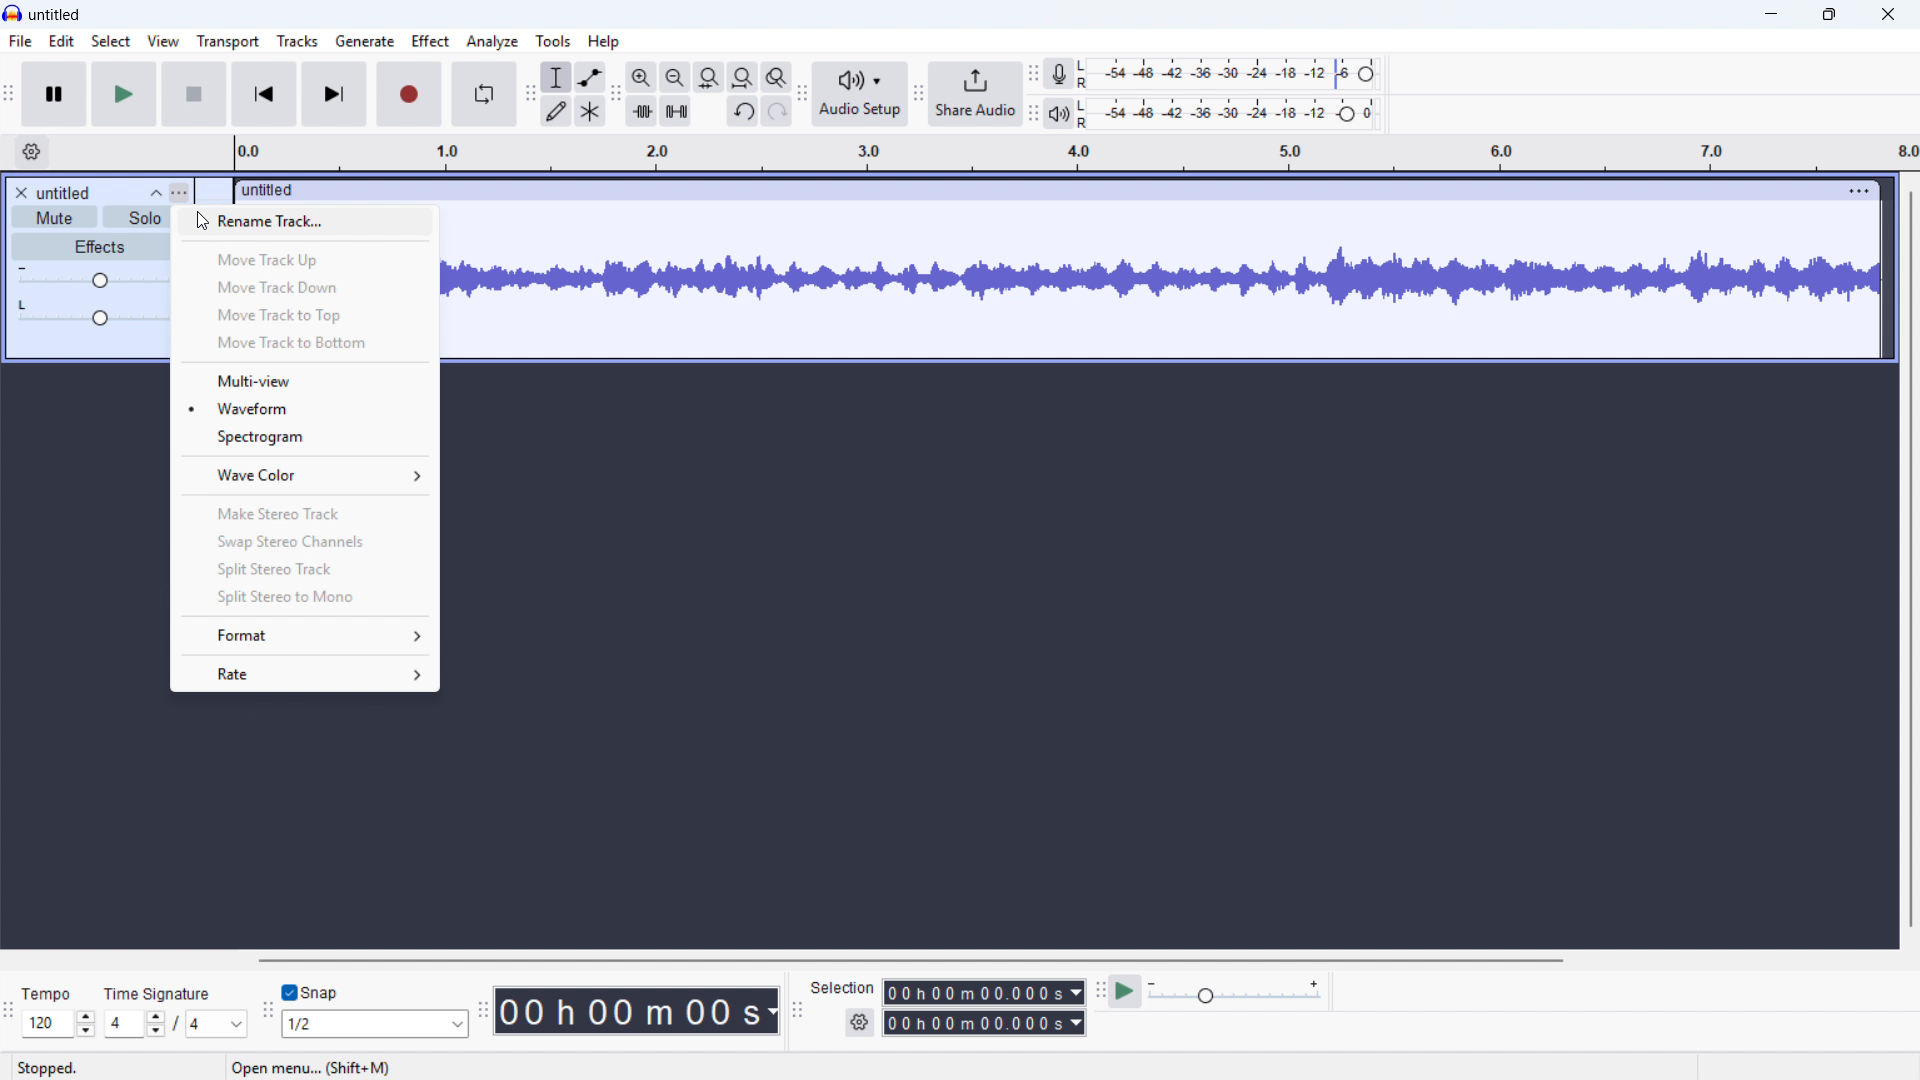  I want to click on Enable looping , so click(483, 94).